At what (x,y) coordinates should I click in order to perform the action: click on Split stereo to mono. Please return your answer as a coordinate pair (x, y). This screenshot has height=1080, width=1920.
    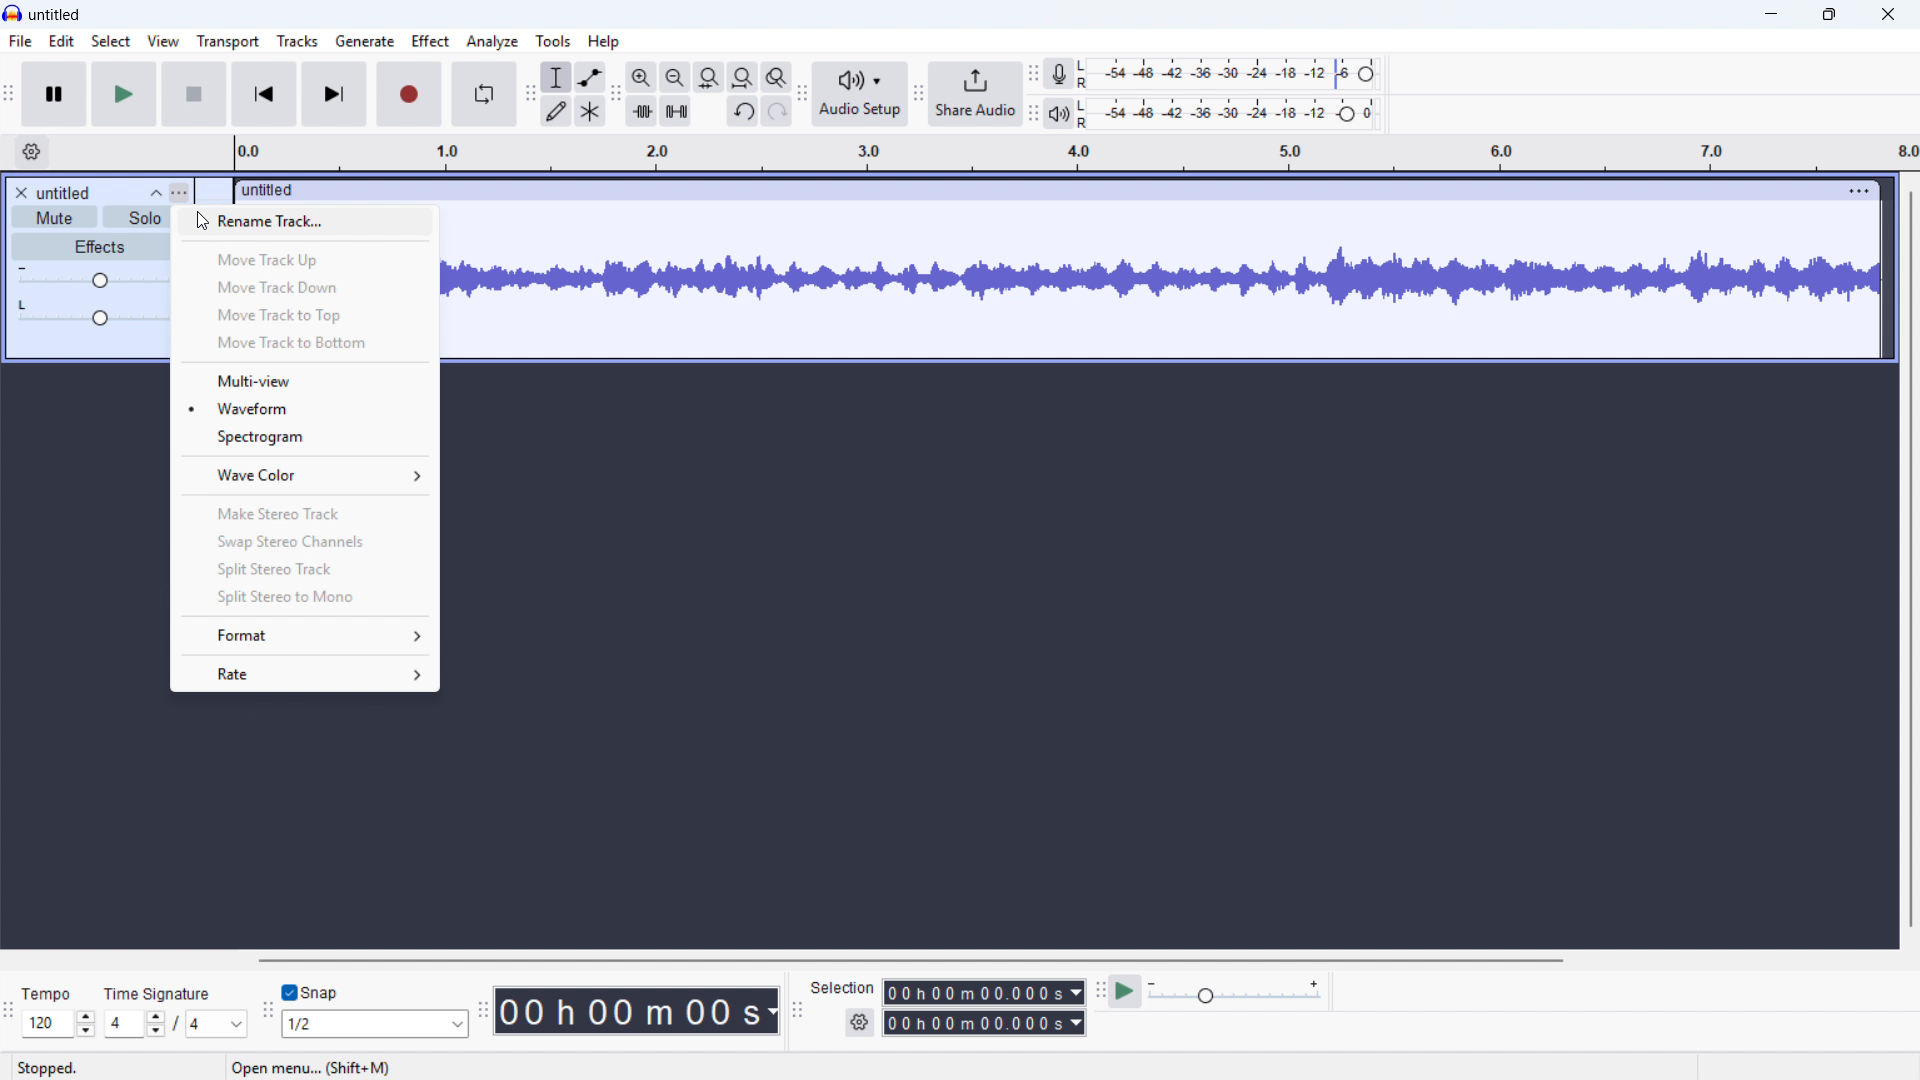
    Looking at the image, I should click on (303, 595).